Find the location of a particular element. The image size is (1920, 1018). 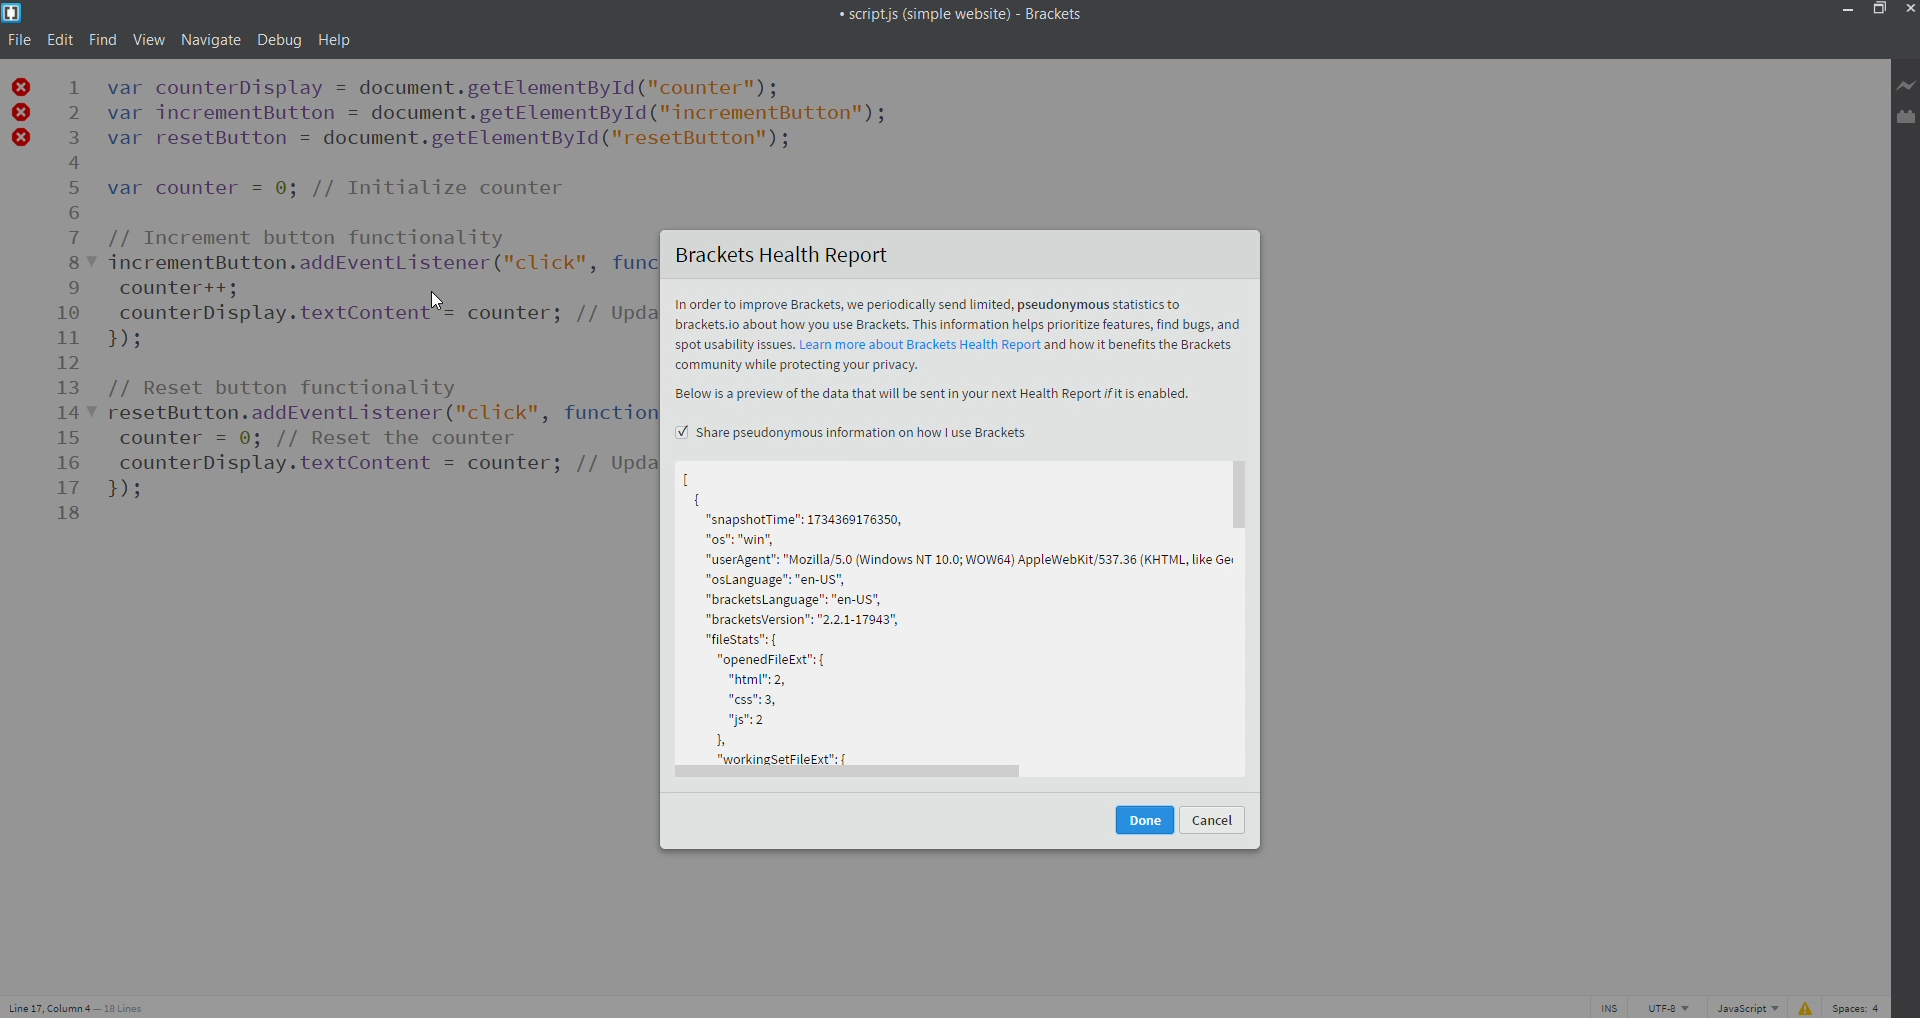

help is located at coordinates (333, 40).